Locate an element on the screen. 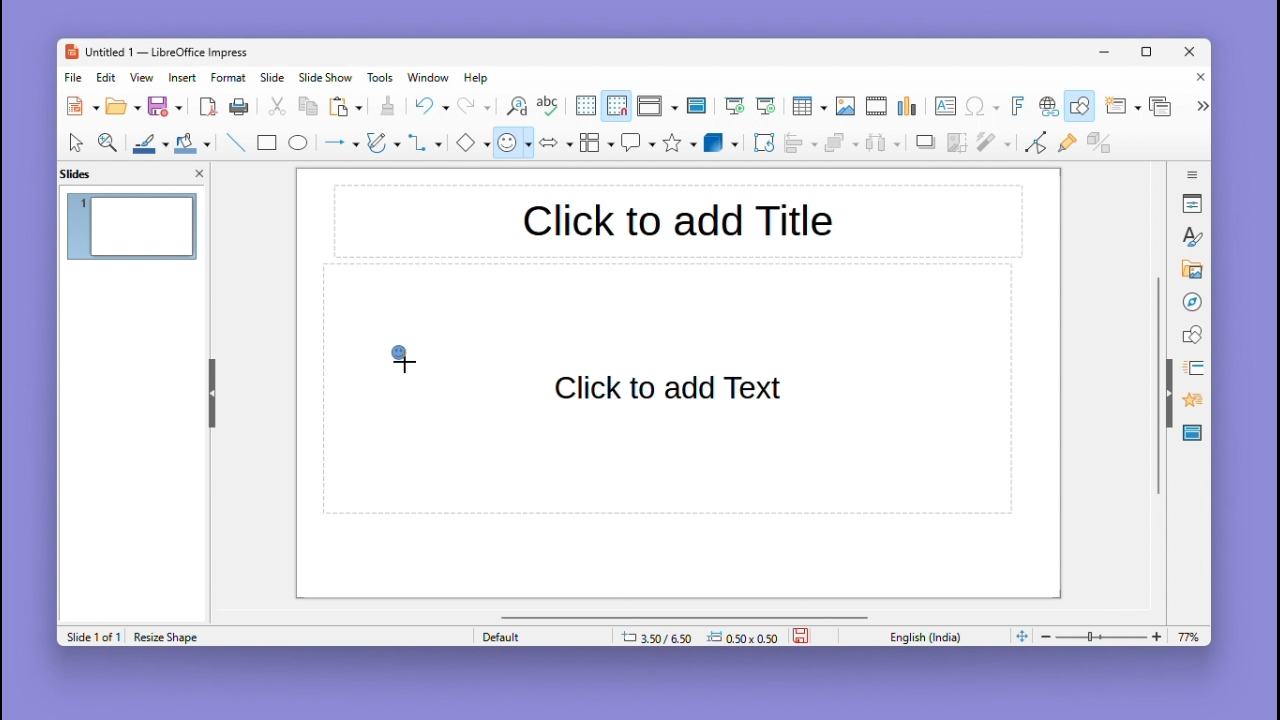 The width and height of the screenshot is (1280, 720). paste is located at coordinates (347, 107).